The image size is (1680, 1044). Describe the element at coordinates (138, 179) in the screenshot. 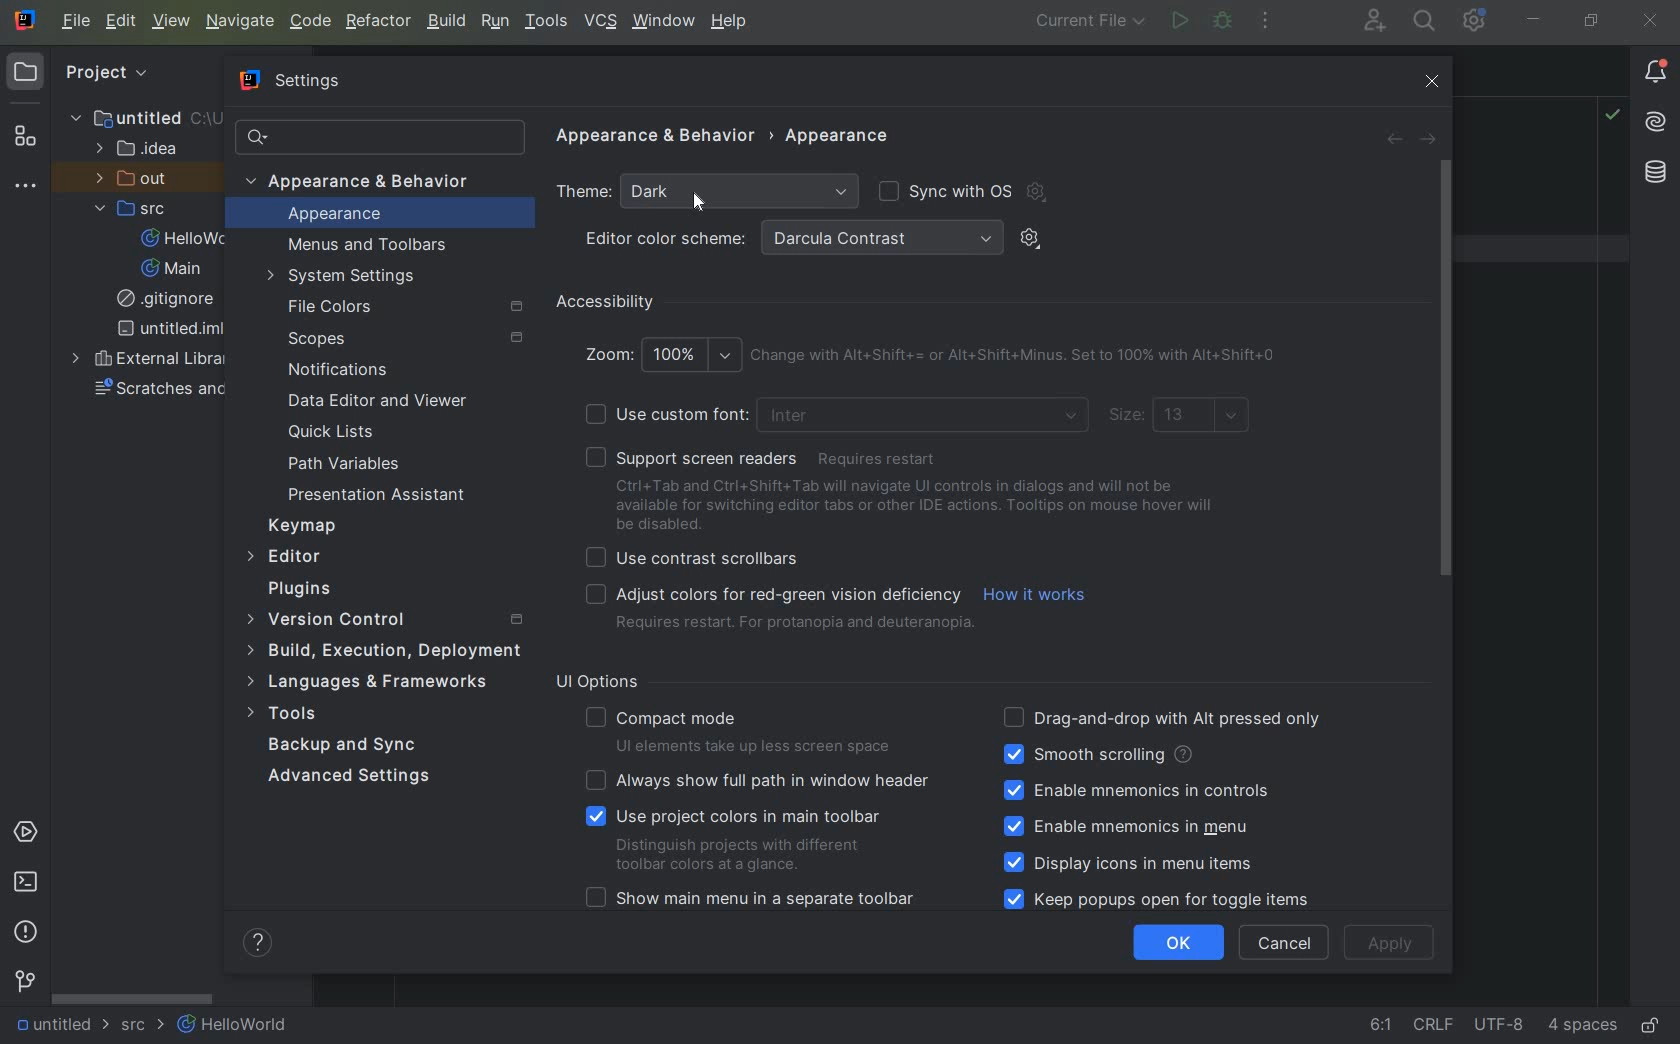

I see `OUT` at that location.